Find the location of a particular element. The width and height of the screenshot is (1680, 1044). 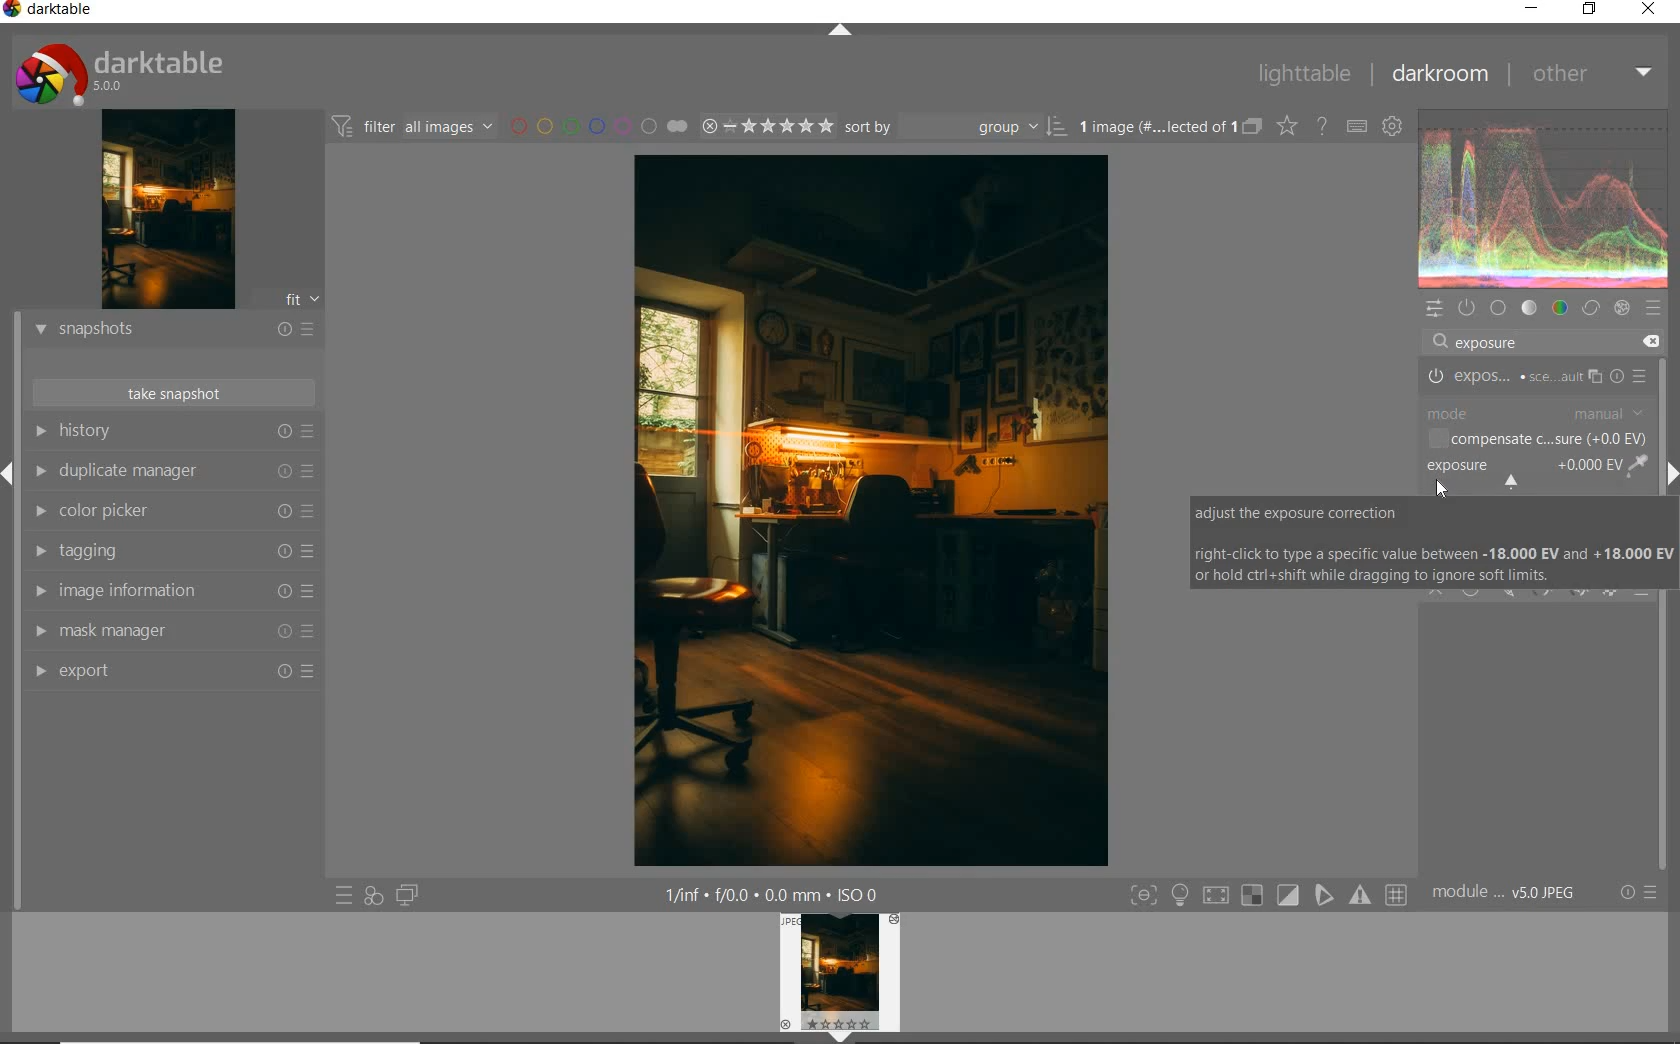

history is located at coordinates (175, 431).